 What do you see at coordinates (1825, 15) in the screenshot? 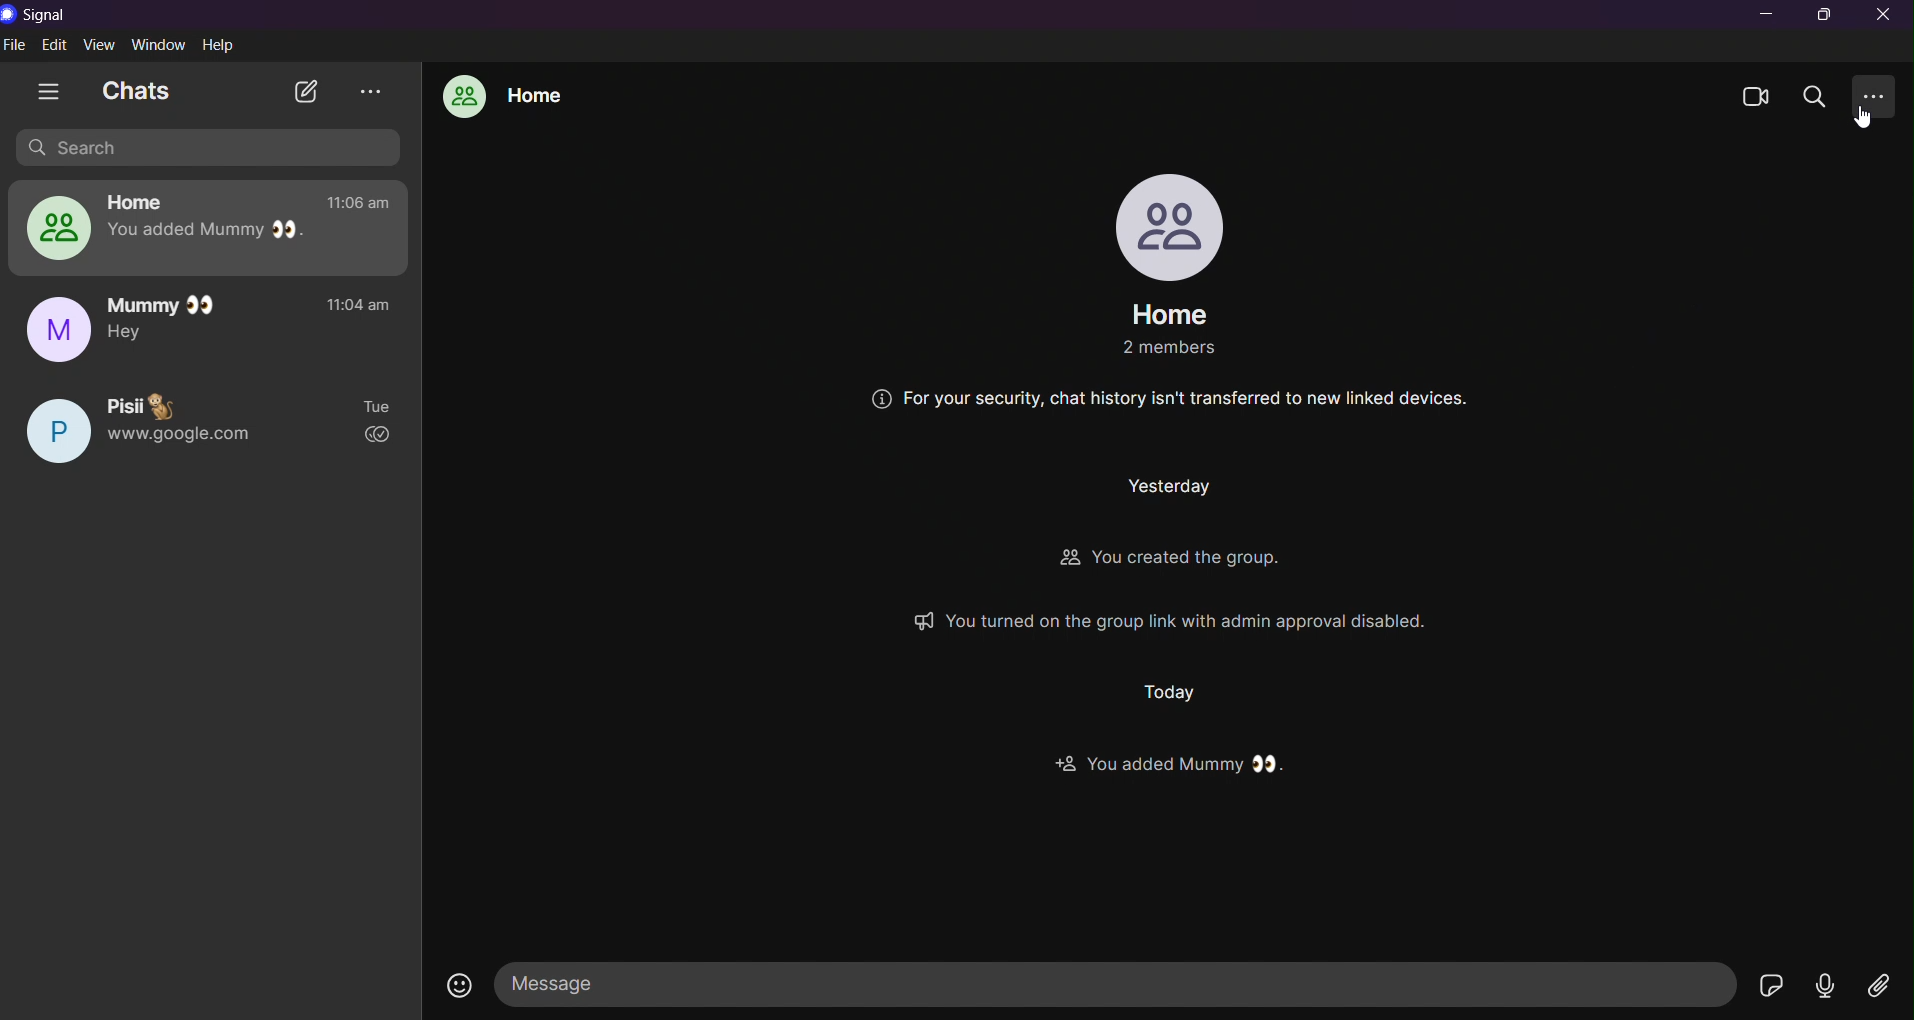
I see `maximize` at bounding box center [1825, 15].